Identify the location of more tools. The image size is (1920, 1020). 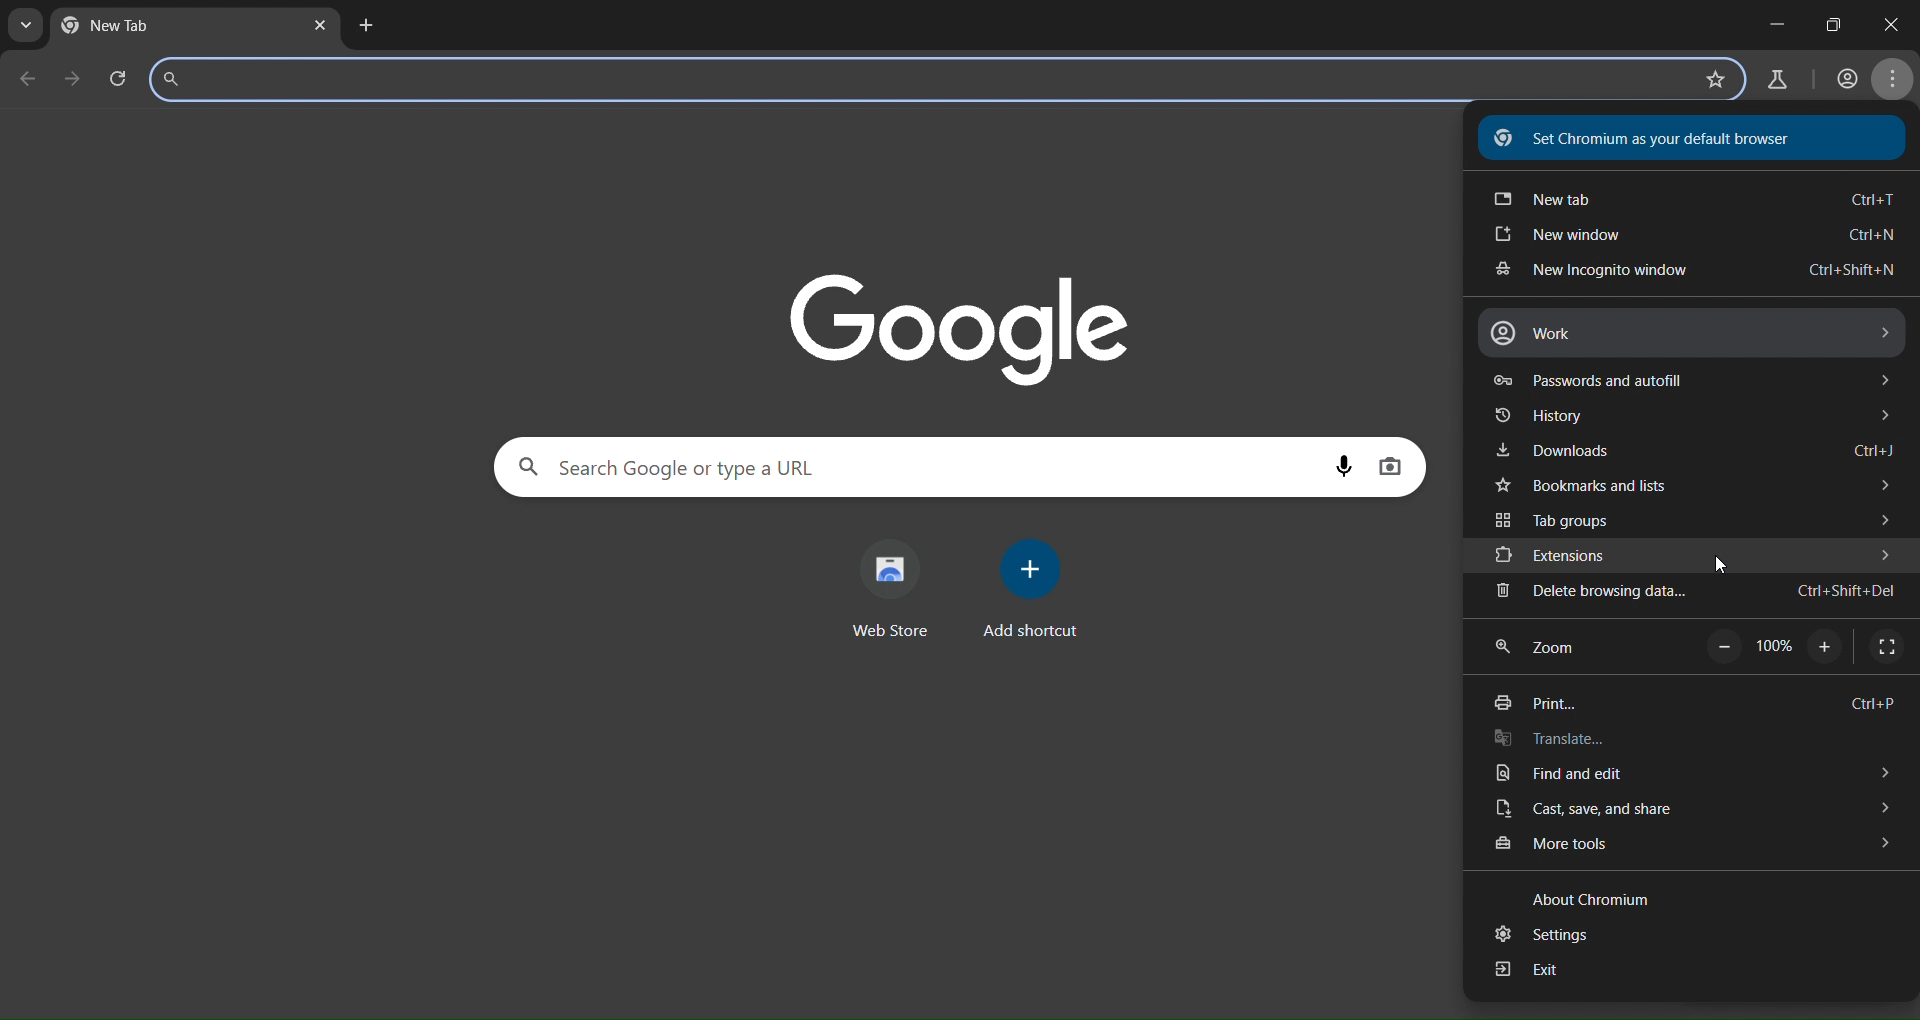
(1696, 847).